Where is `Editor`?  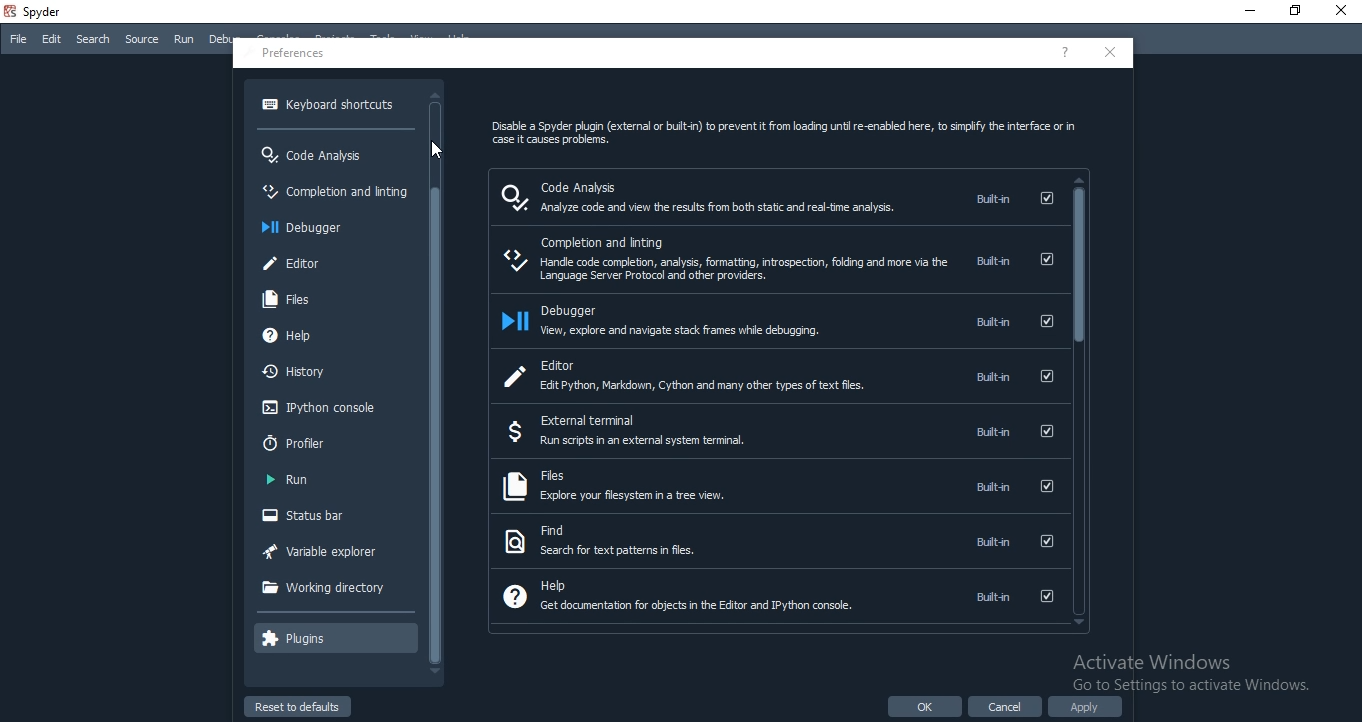
Editor is located at coordinates (293, 262).